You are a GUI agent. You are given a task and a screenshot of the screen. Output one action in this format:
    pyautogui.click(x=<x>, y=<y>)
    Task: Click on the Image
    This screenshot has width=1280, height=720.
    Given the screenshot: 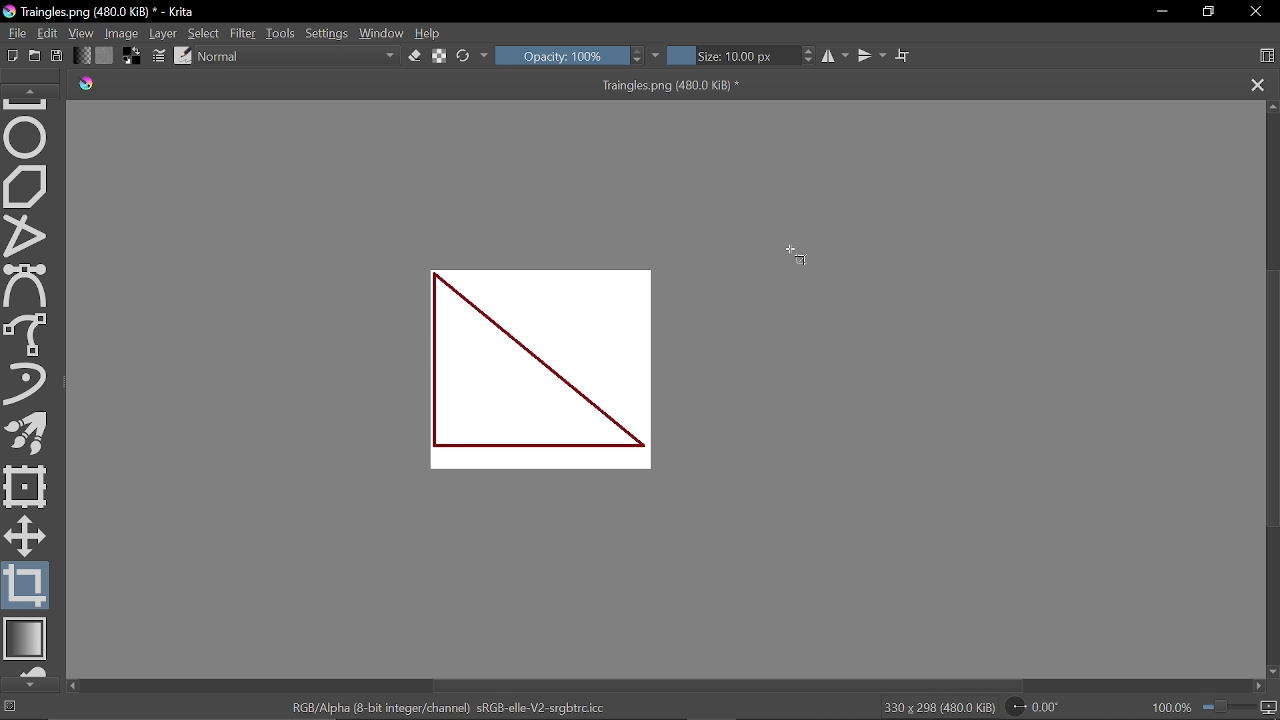 What is the action you would take?
    pyautogui.click(x=123, y=32)
    